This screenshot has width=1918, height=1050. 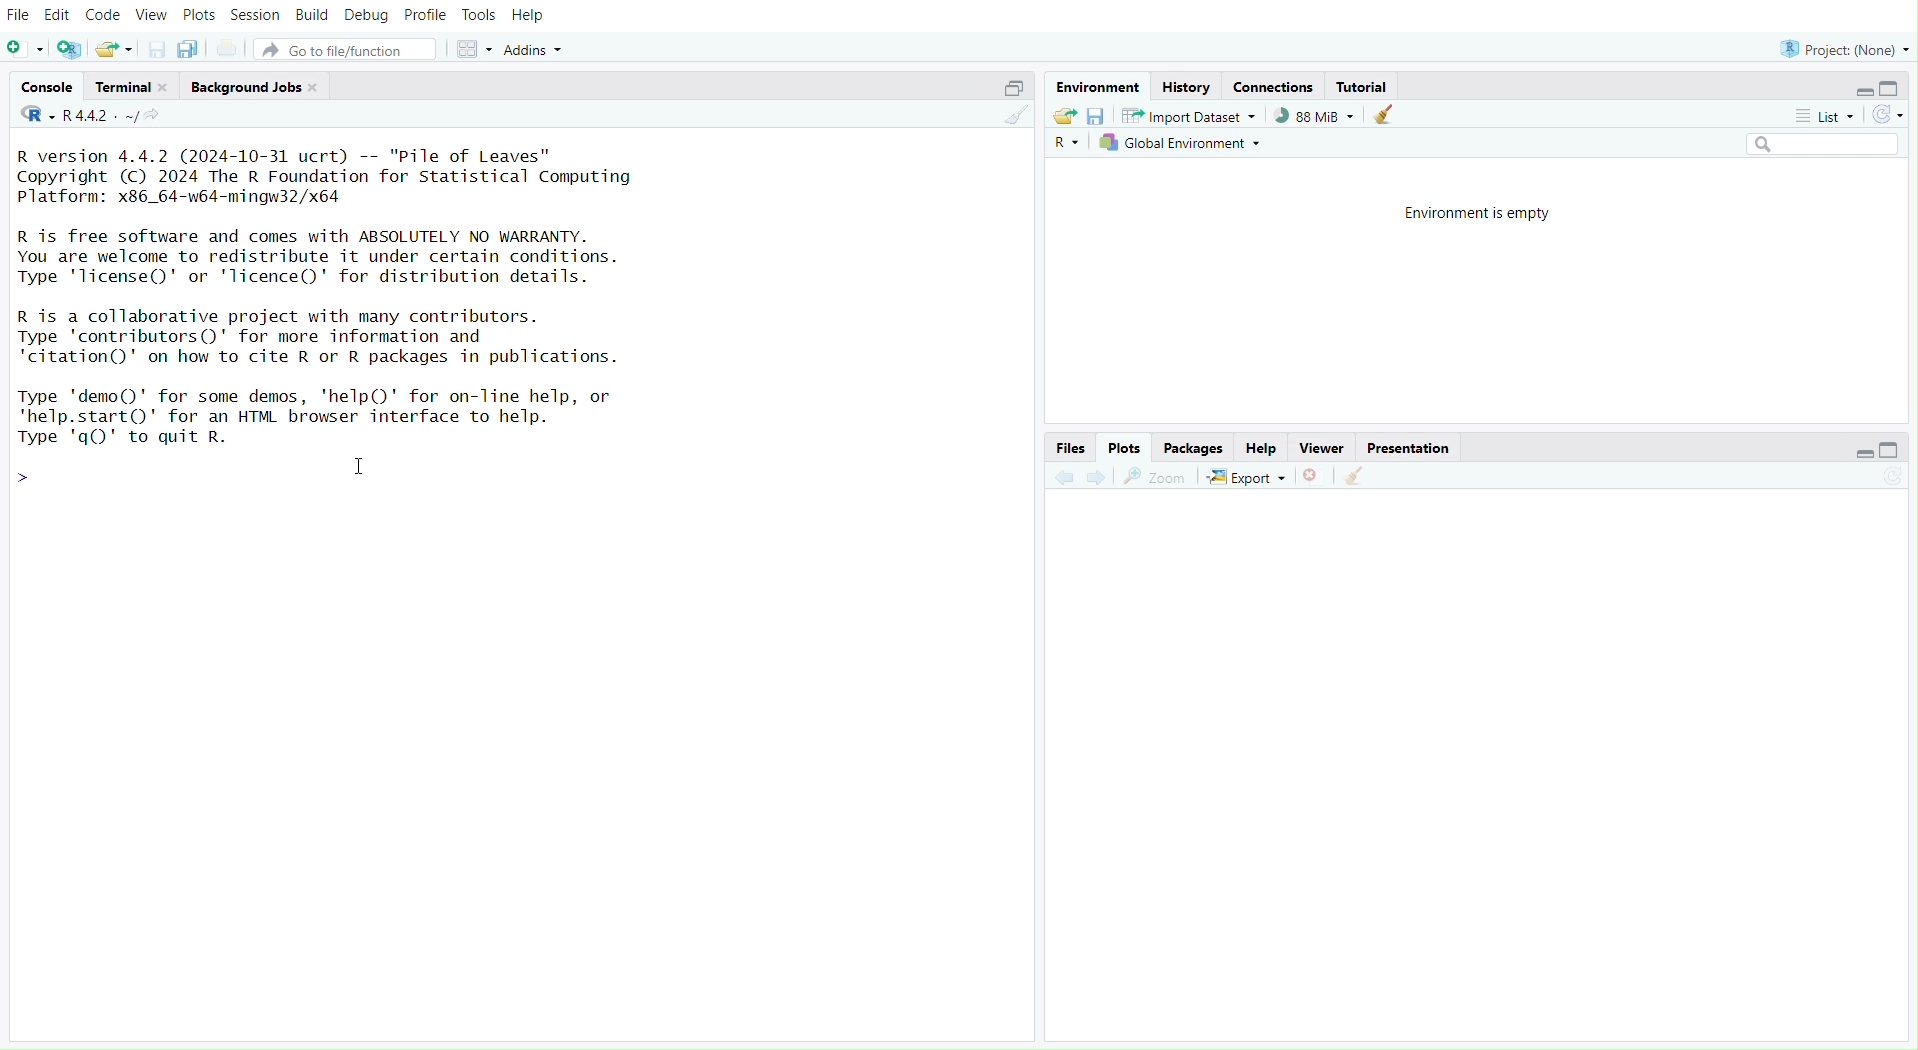 I want to click on Project (None), so click(x=1845, y=46).